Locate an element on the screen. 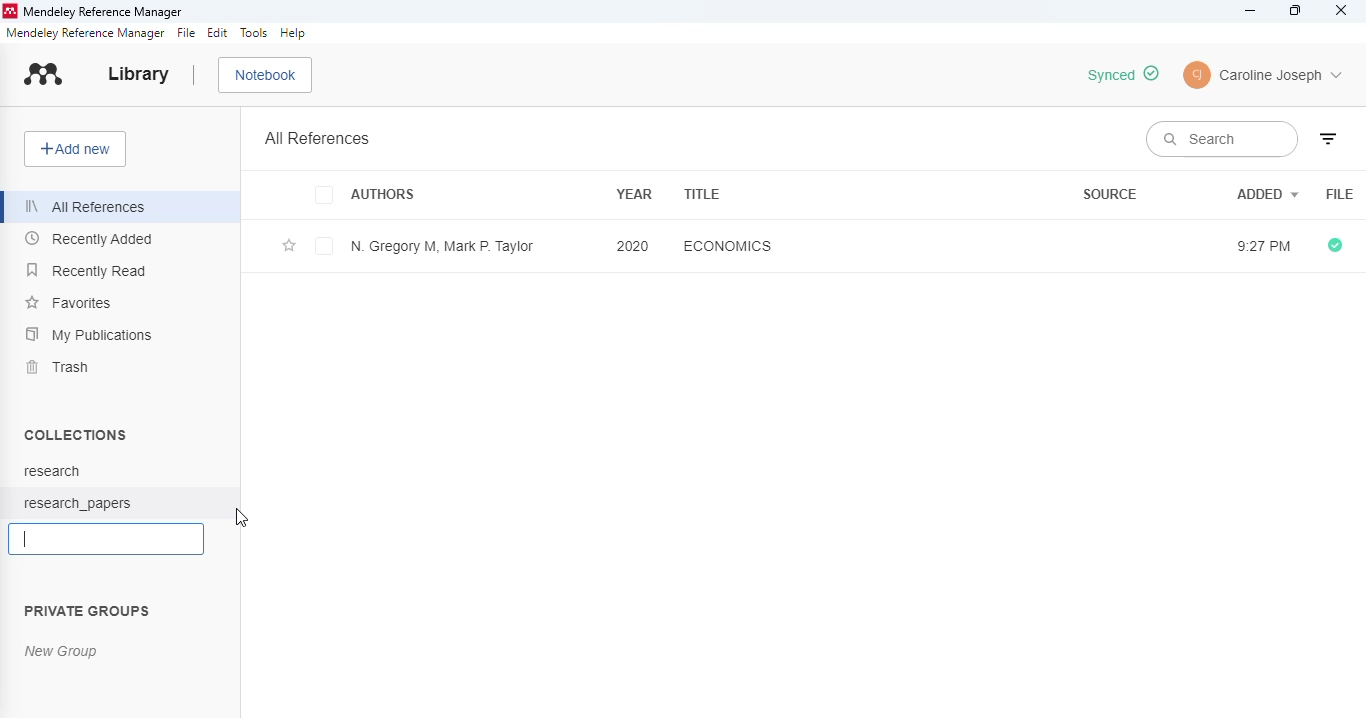 This screenshot has width=1366, height=718. checkbox is located at coordinates (327, 196).